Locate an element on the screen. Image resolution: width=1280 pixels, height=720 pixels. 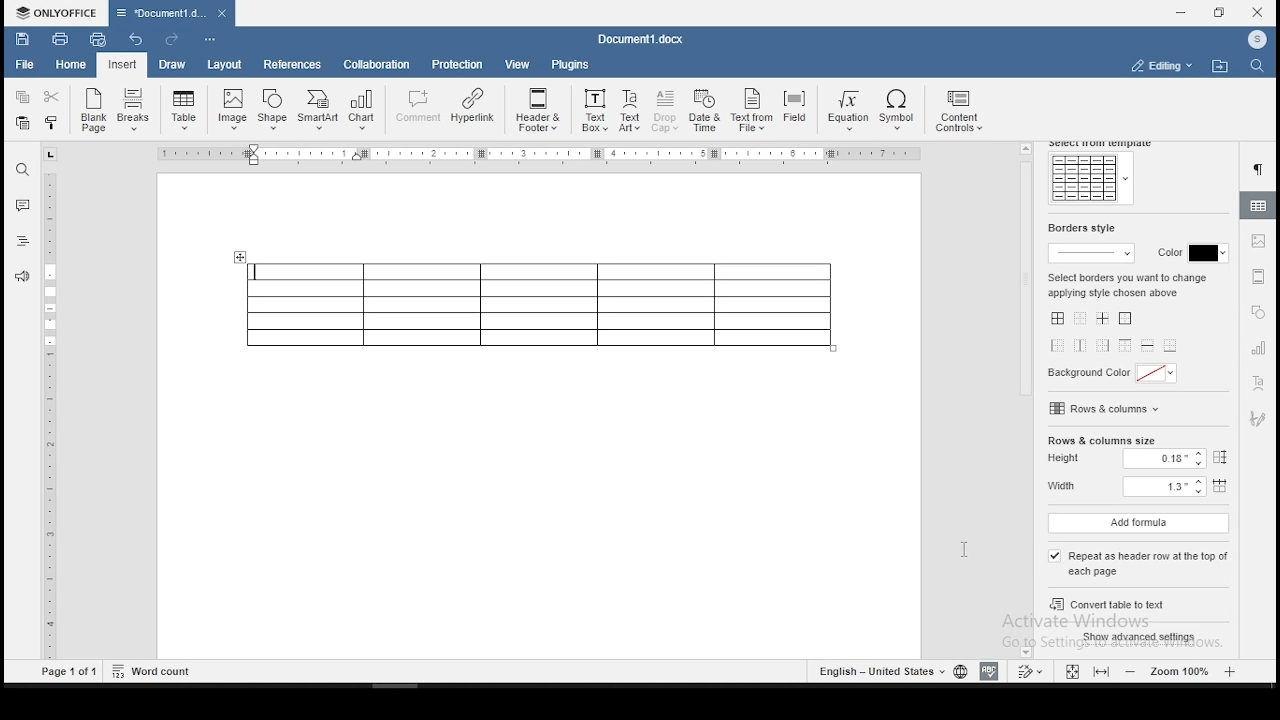
copy formatting is located at coordinates (54, 122).